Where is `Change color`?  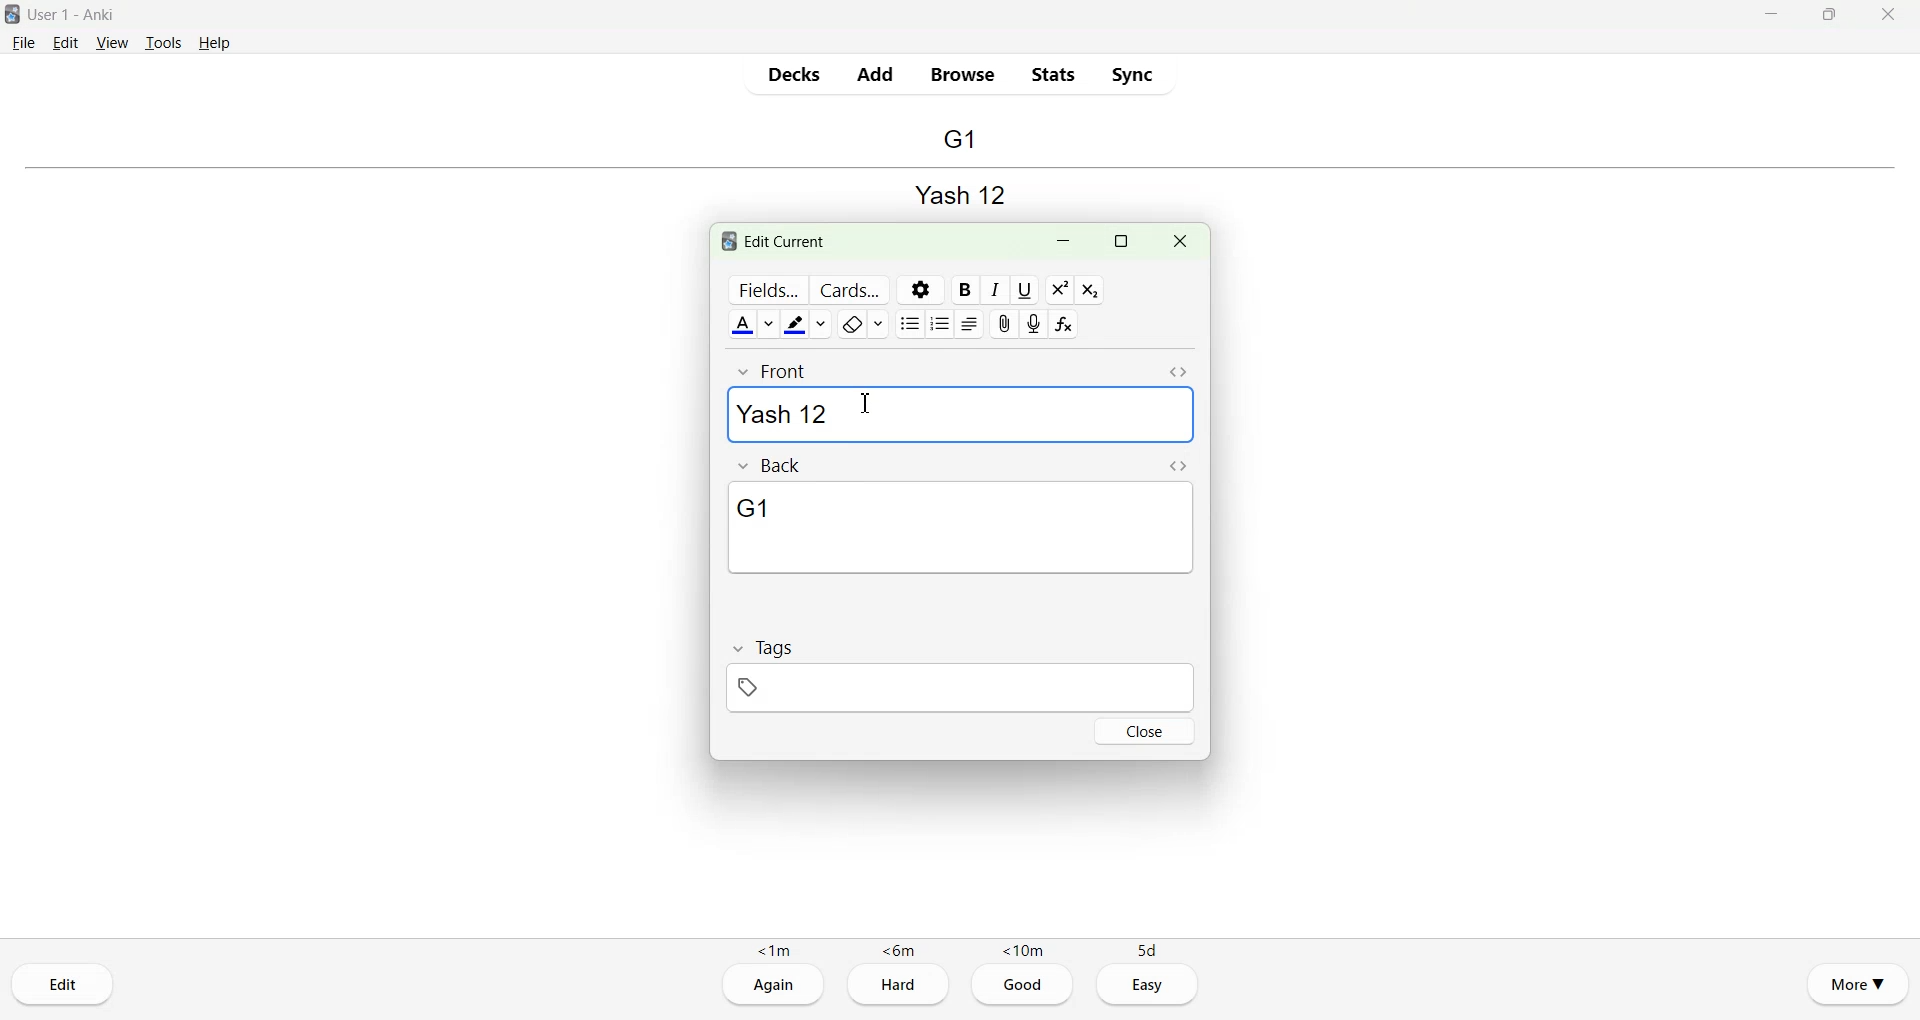
Change color is located at coordinates (771, 324).